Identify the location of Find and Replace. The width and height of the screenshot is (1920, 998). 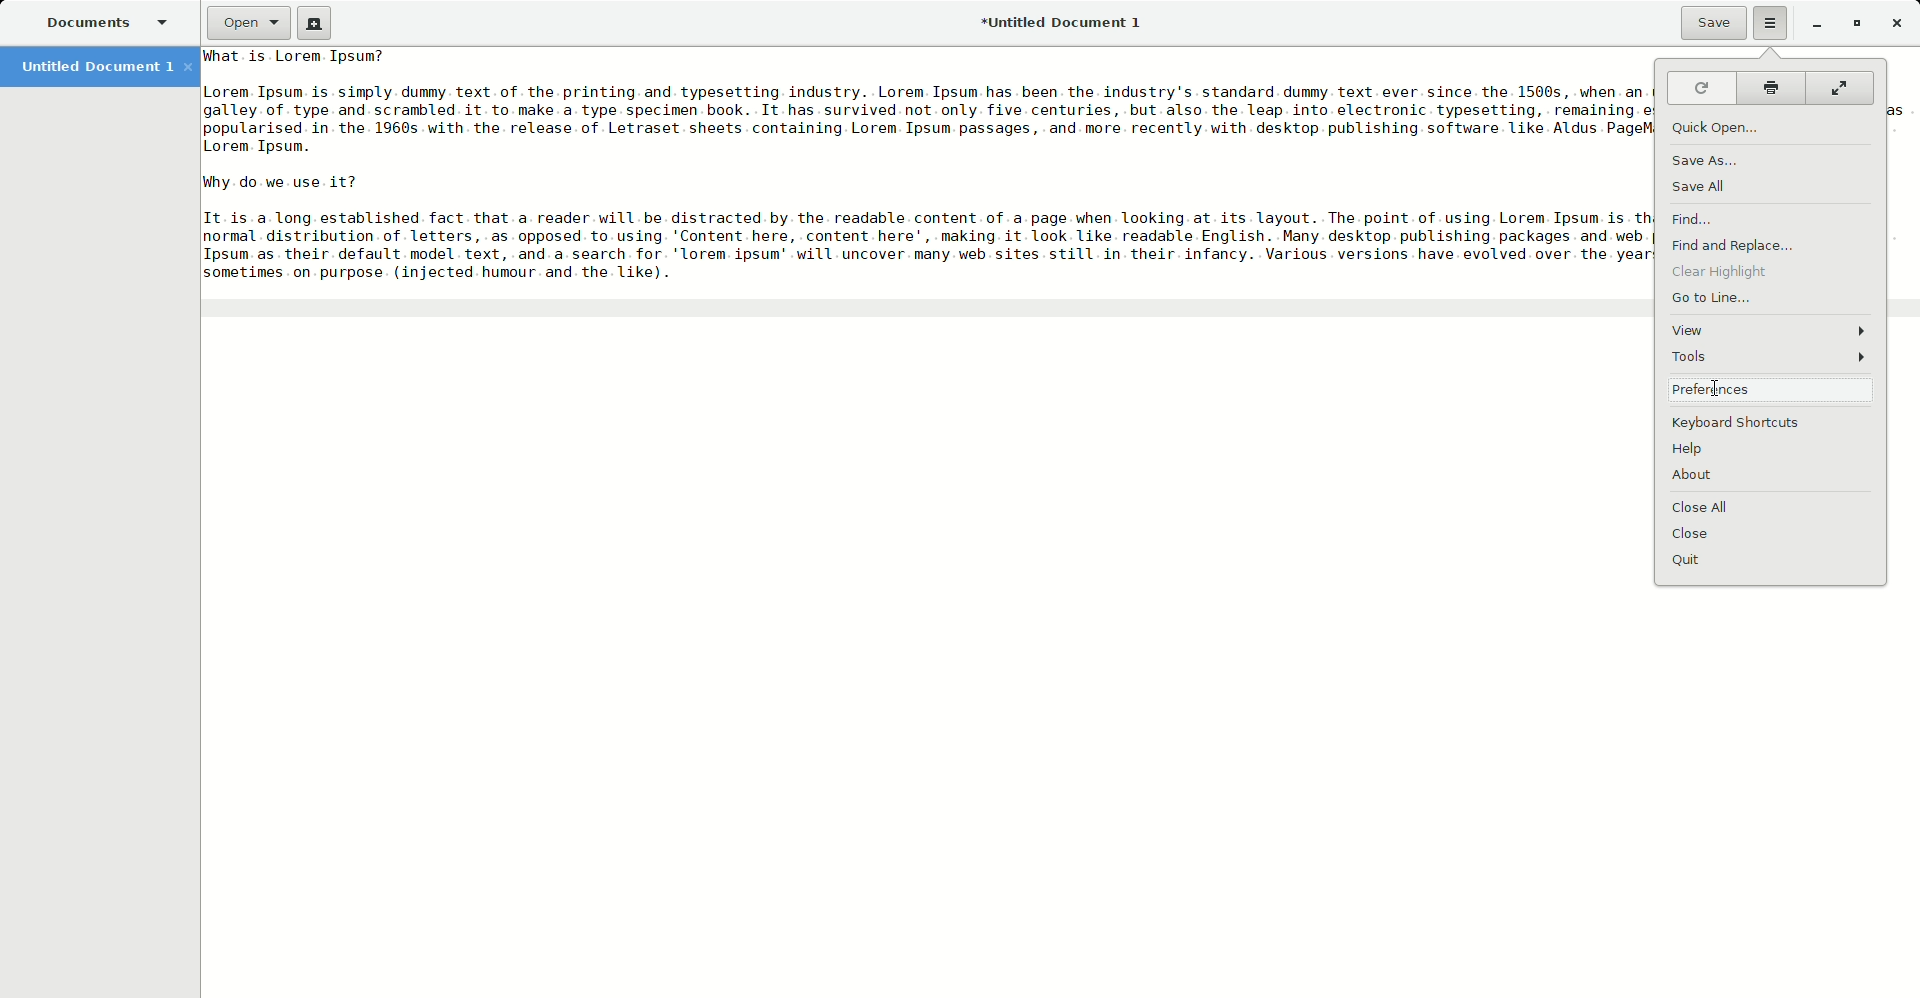
(1739, 245).